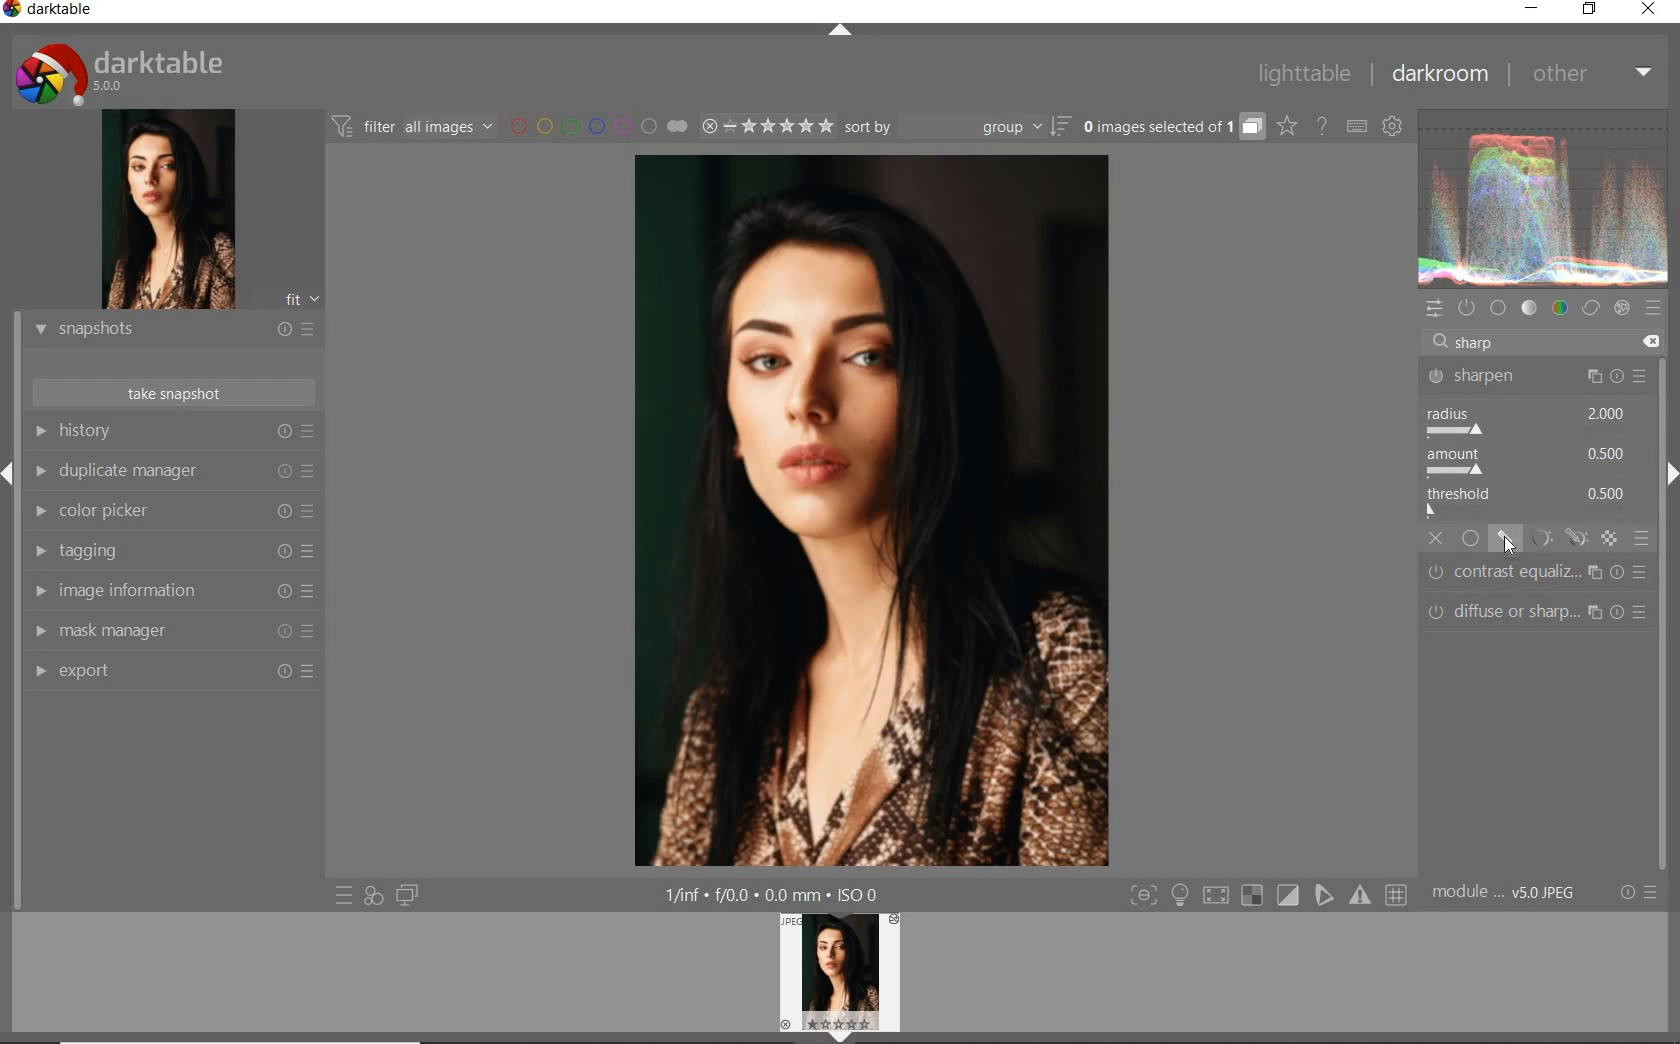  What do you see at coordinates (1288, 128) in the screenshot?
I see `click to change overlays on thumbnails` at bounding box center [1288, 128].